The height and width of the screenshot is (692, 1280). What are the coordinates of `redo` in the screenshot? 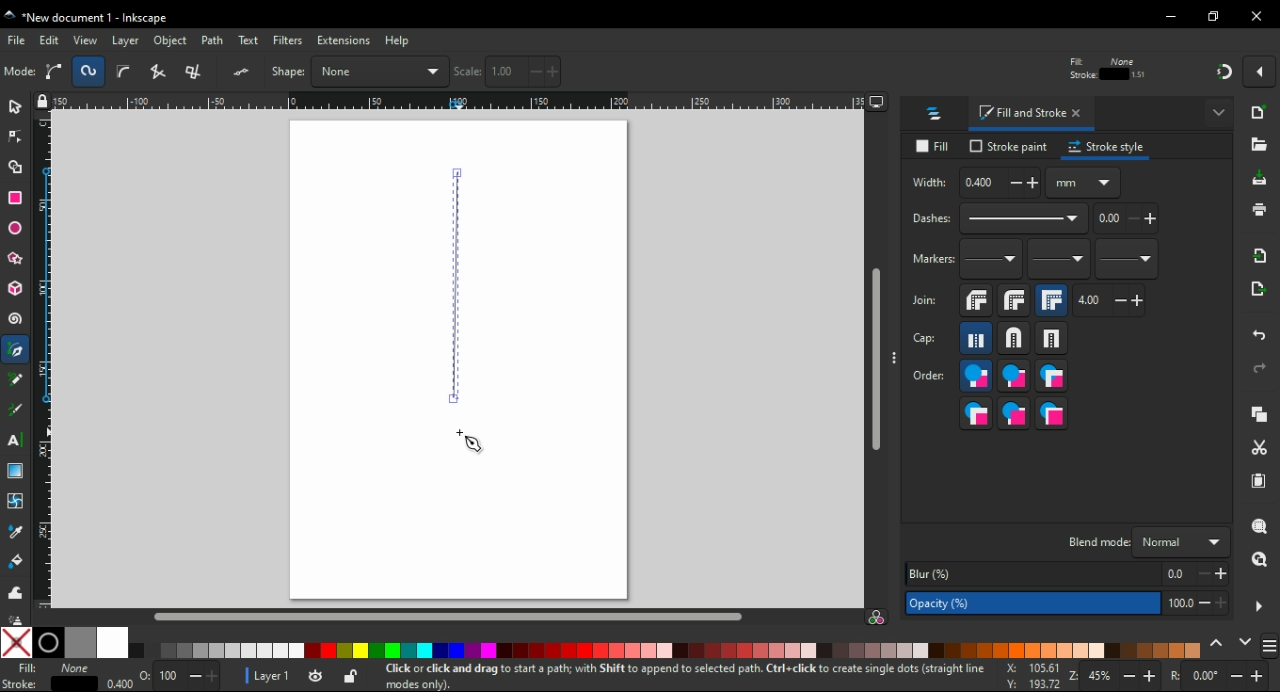 It's located at (1258, 368).